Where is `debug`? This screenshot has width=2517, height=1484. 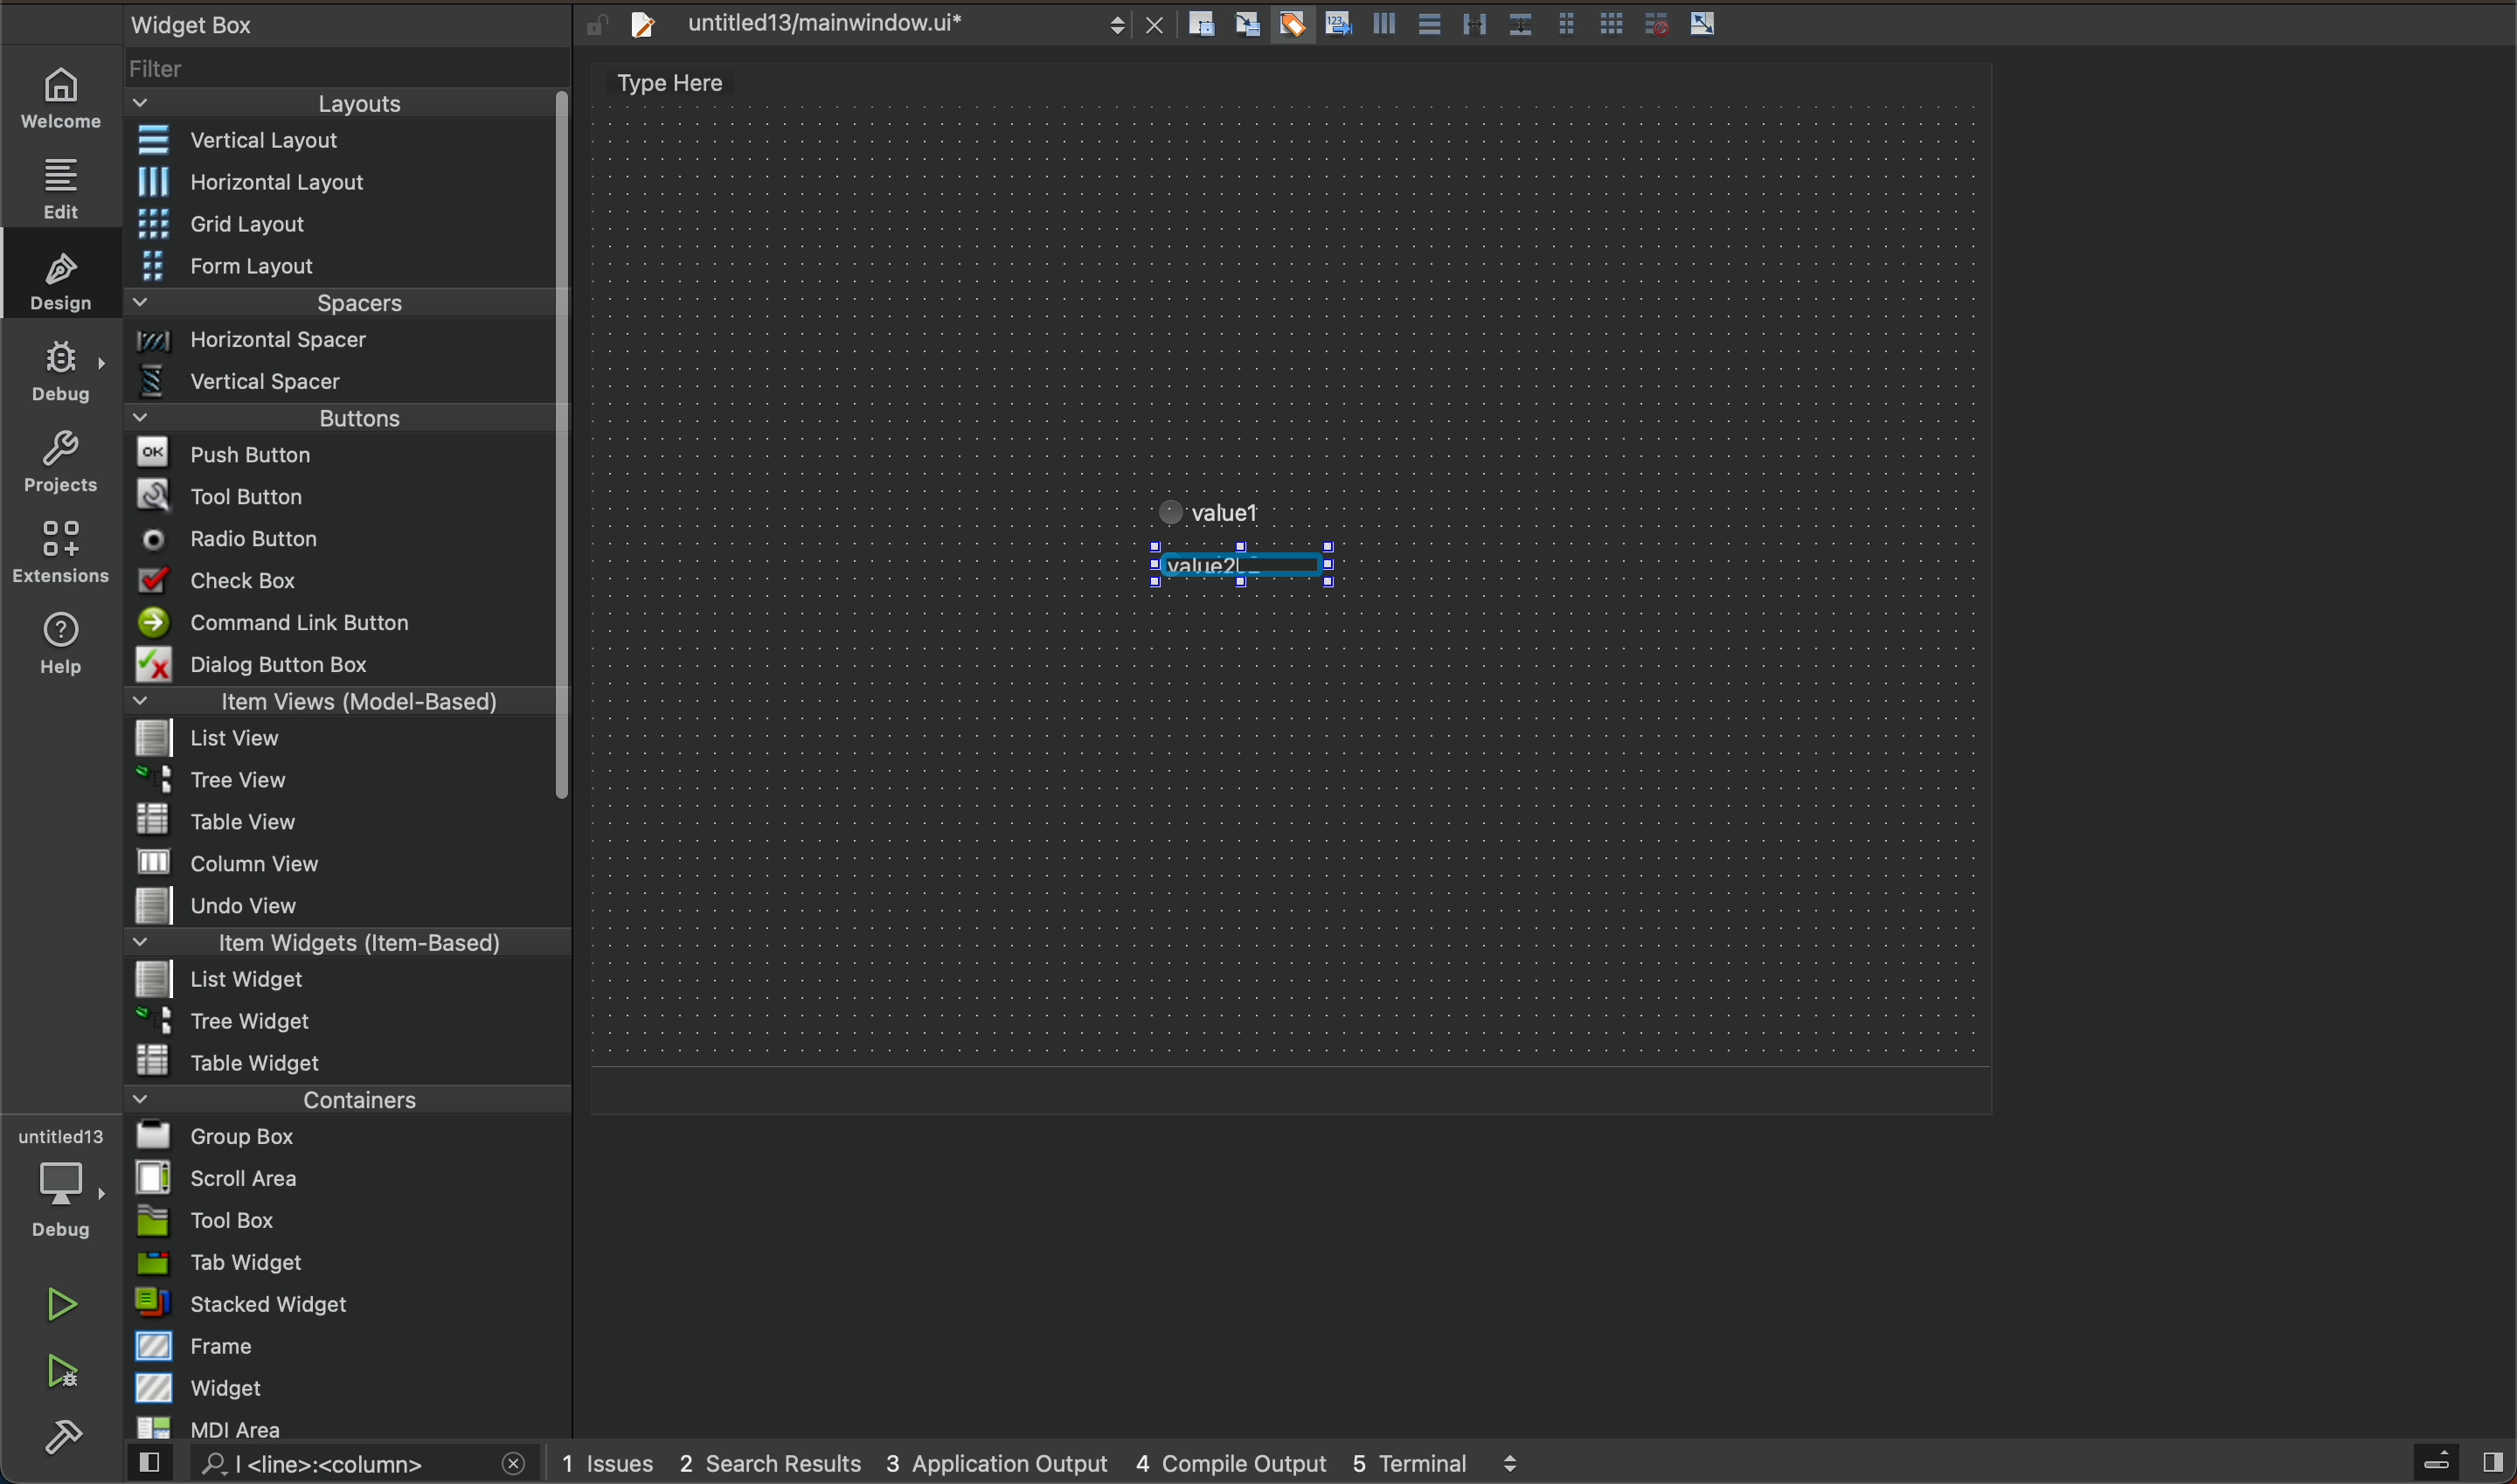
debug is located at coordinates (73, 1185).